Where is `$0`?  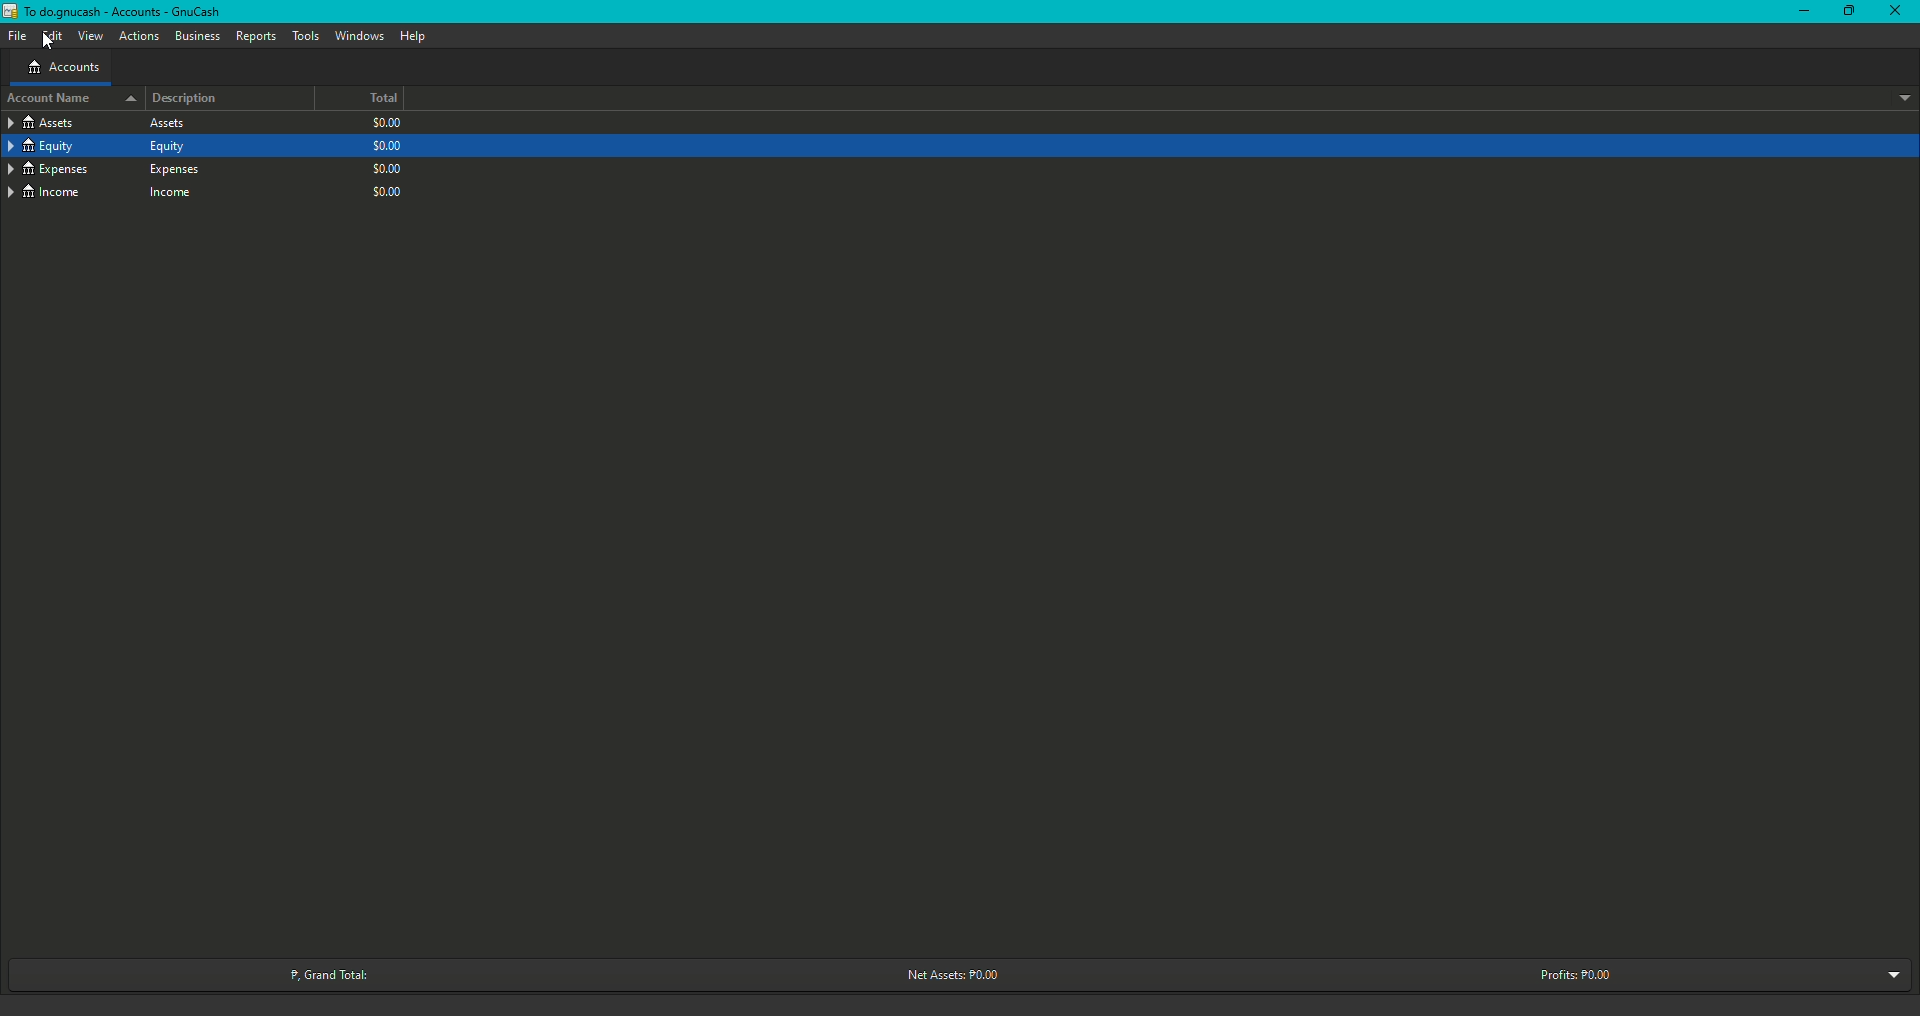 $0 is located at coordinates (391, 190).